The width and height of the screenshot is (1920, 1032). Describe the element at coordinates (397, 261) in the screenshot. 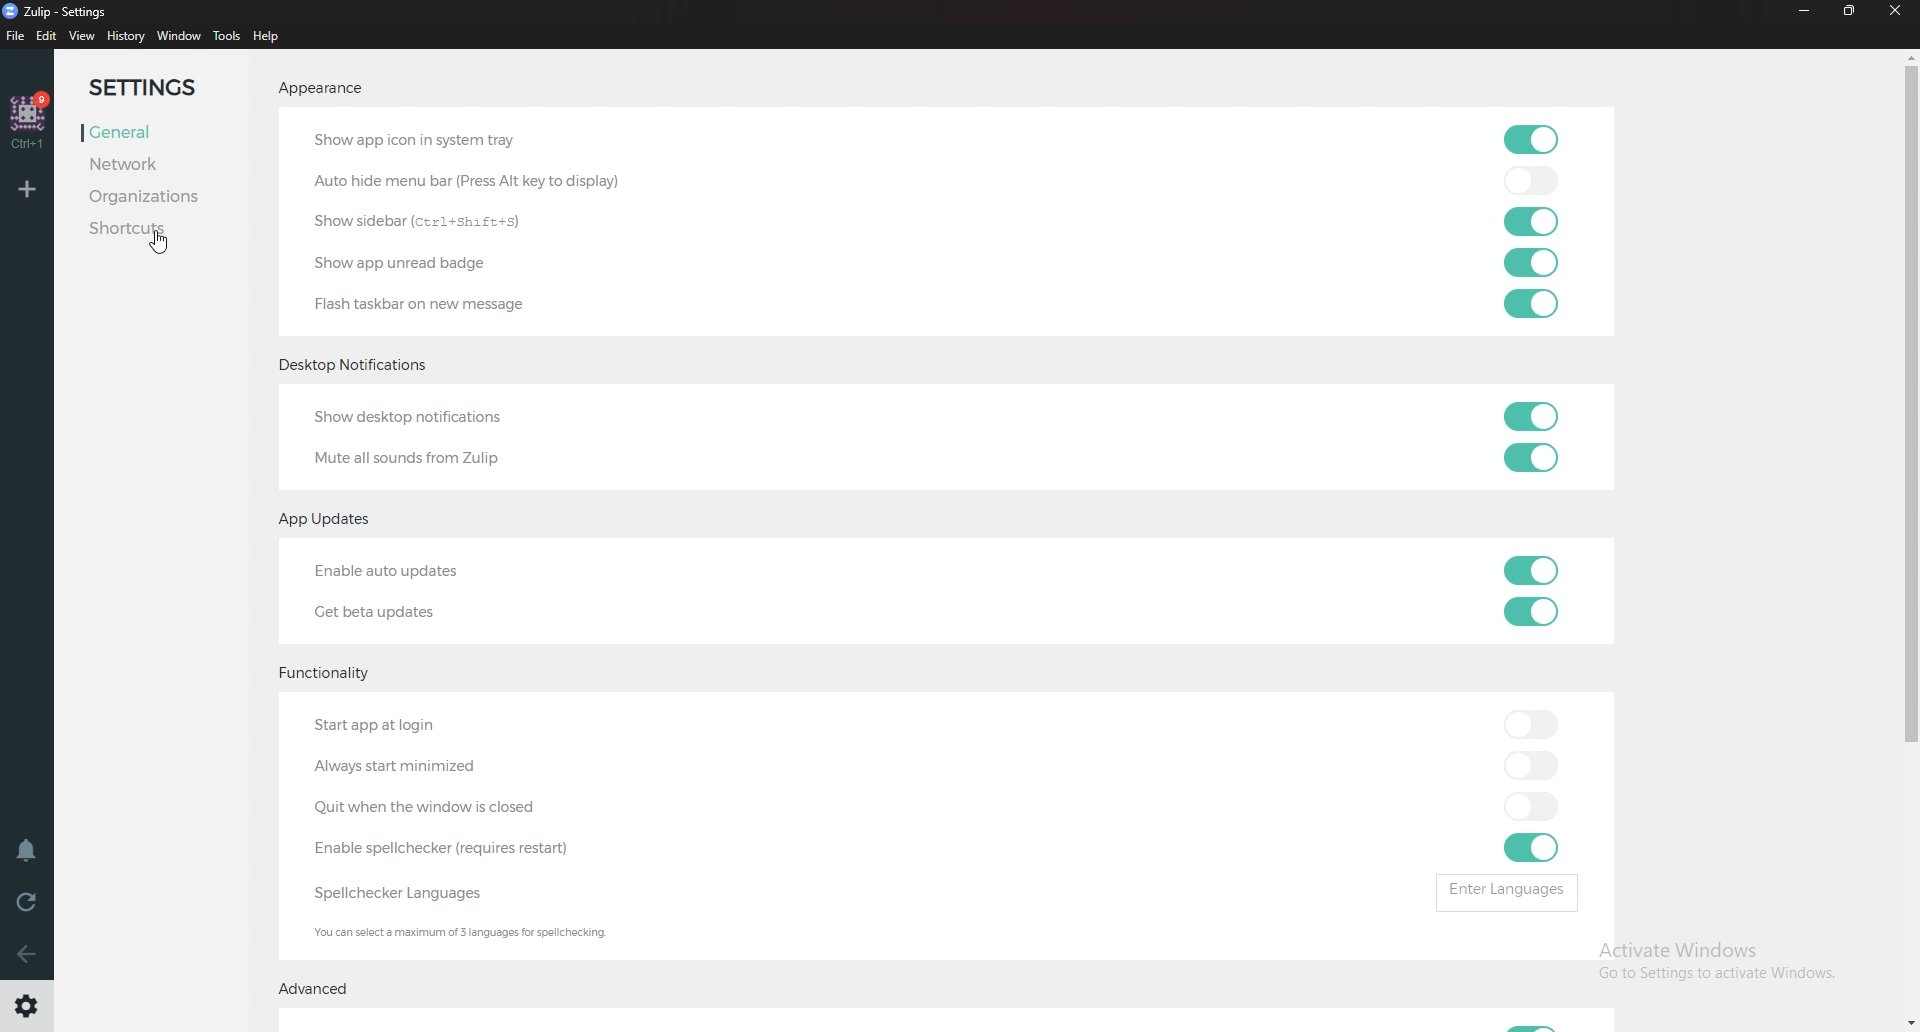

I see `Show app unread badge` at that location.